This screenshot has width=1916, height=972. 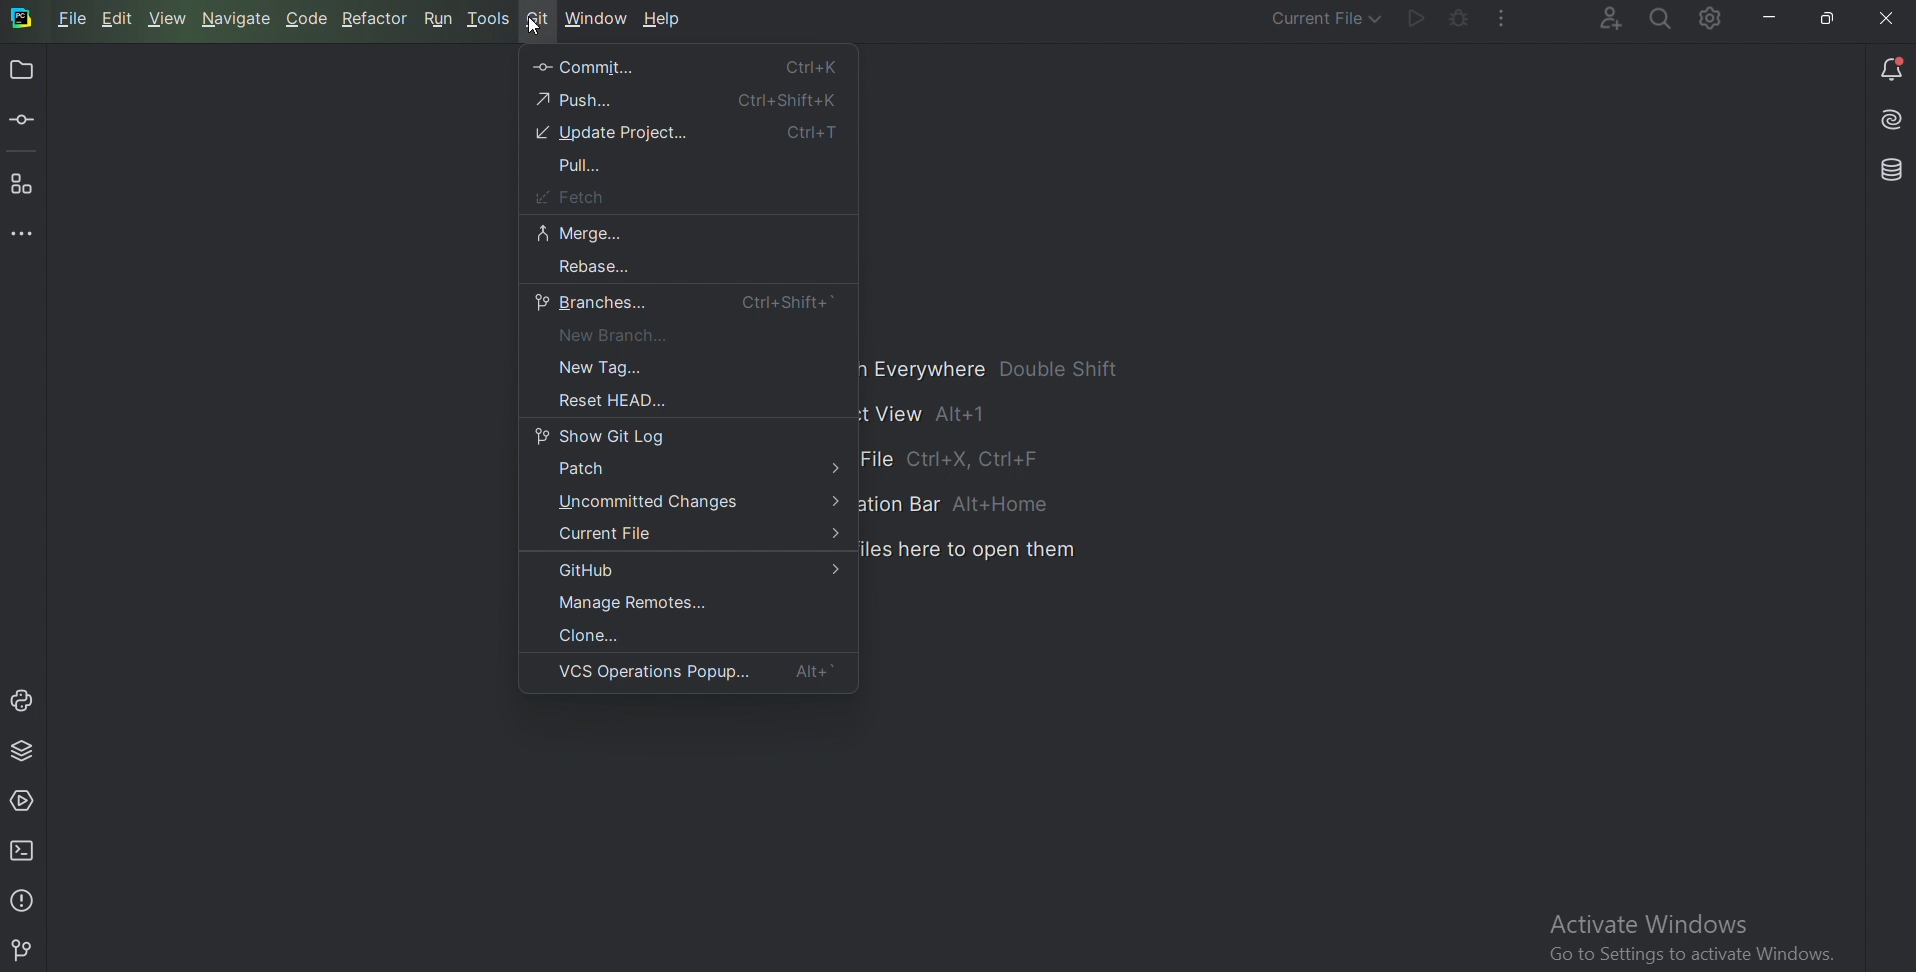 What do you see at coordinates (605, 436) in the screenshot?
I see `show Git Log` at bounding box center [605, 436].